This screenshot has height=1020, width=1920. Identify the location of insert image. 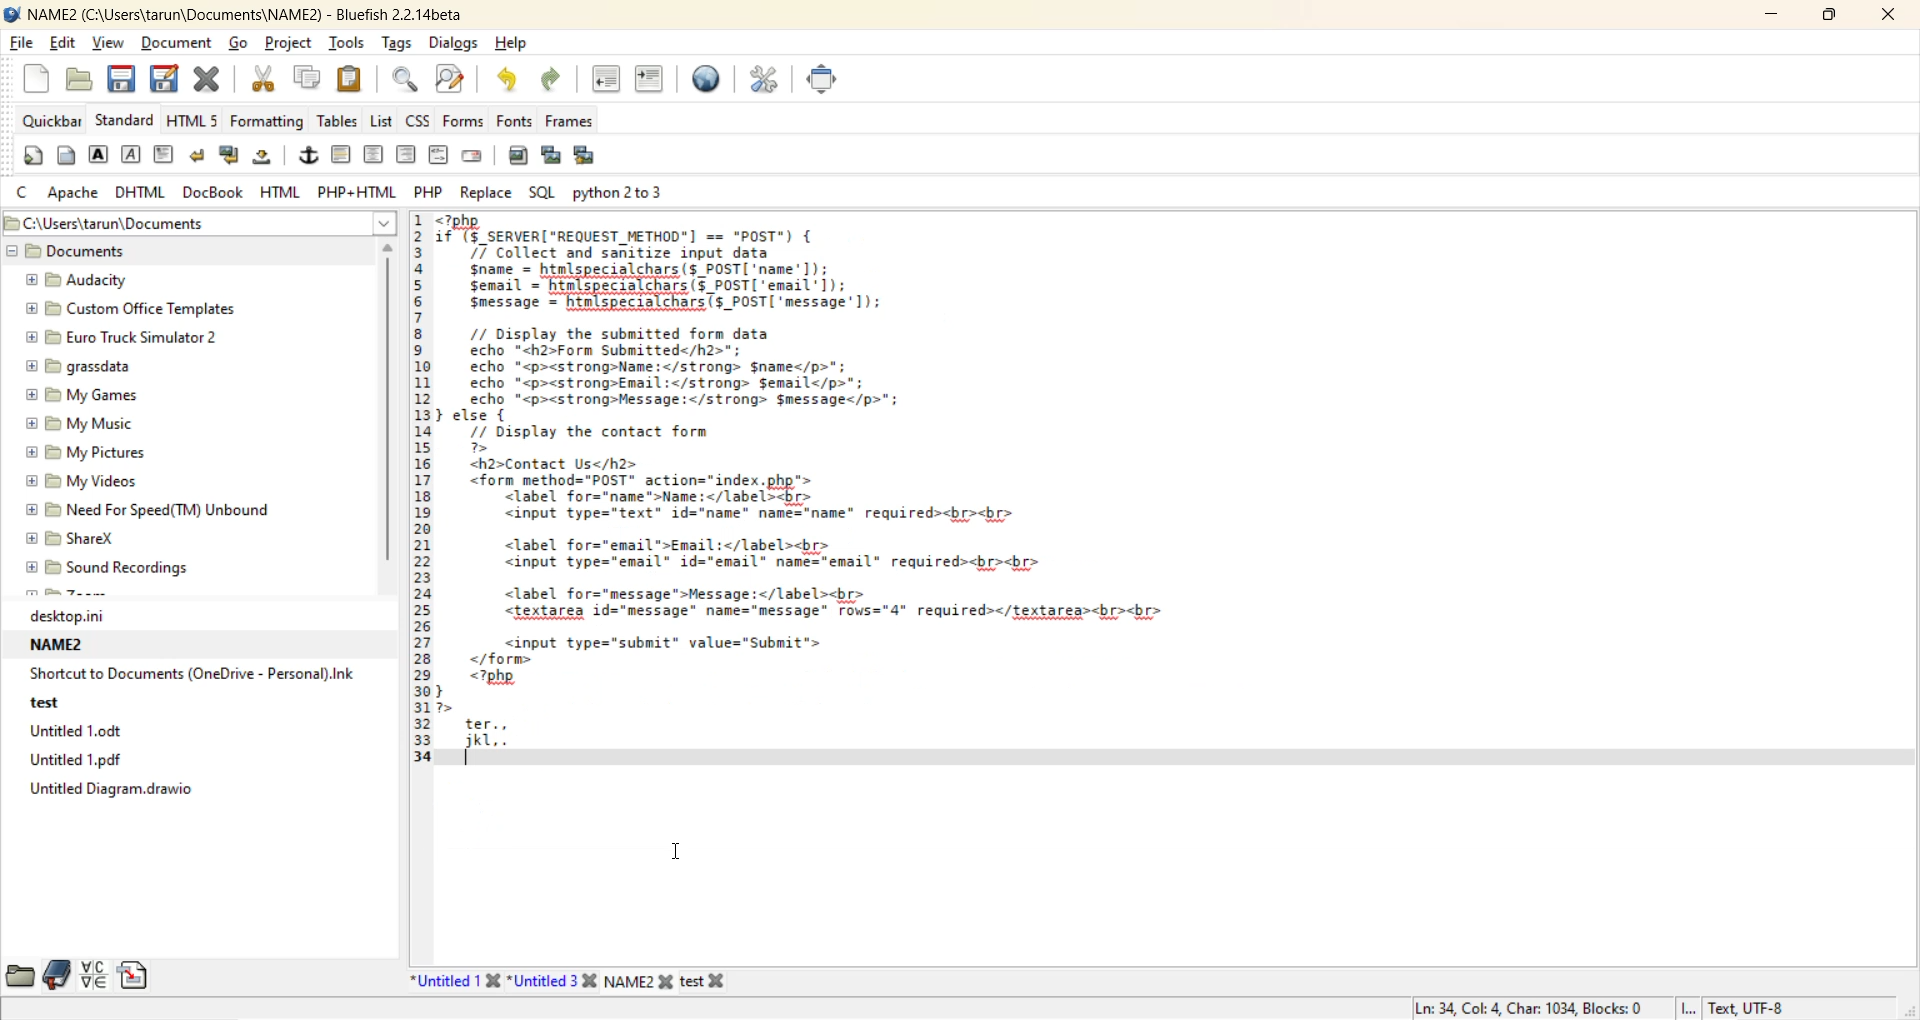
(517, 158).